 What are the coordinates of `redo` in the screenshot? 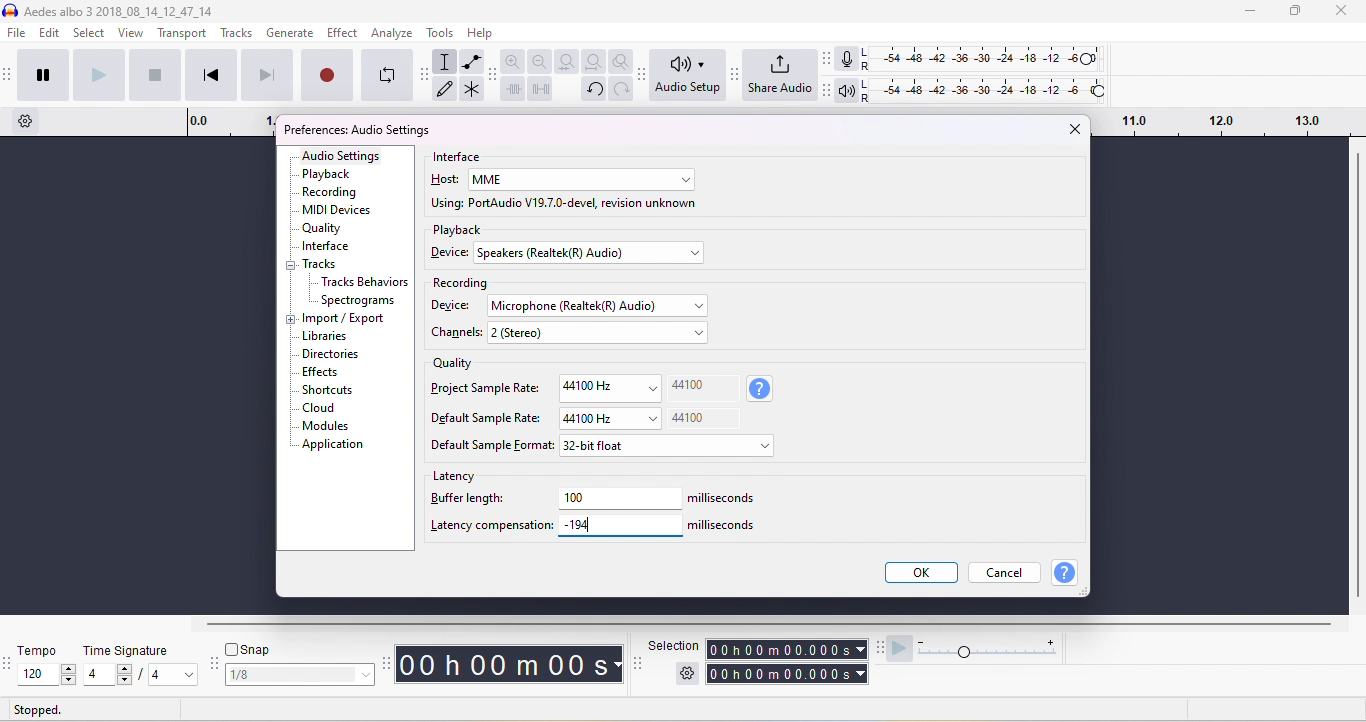 It's located at (622, 89).